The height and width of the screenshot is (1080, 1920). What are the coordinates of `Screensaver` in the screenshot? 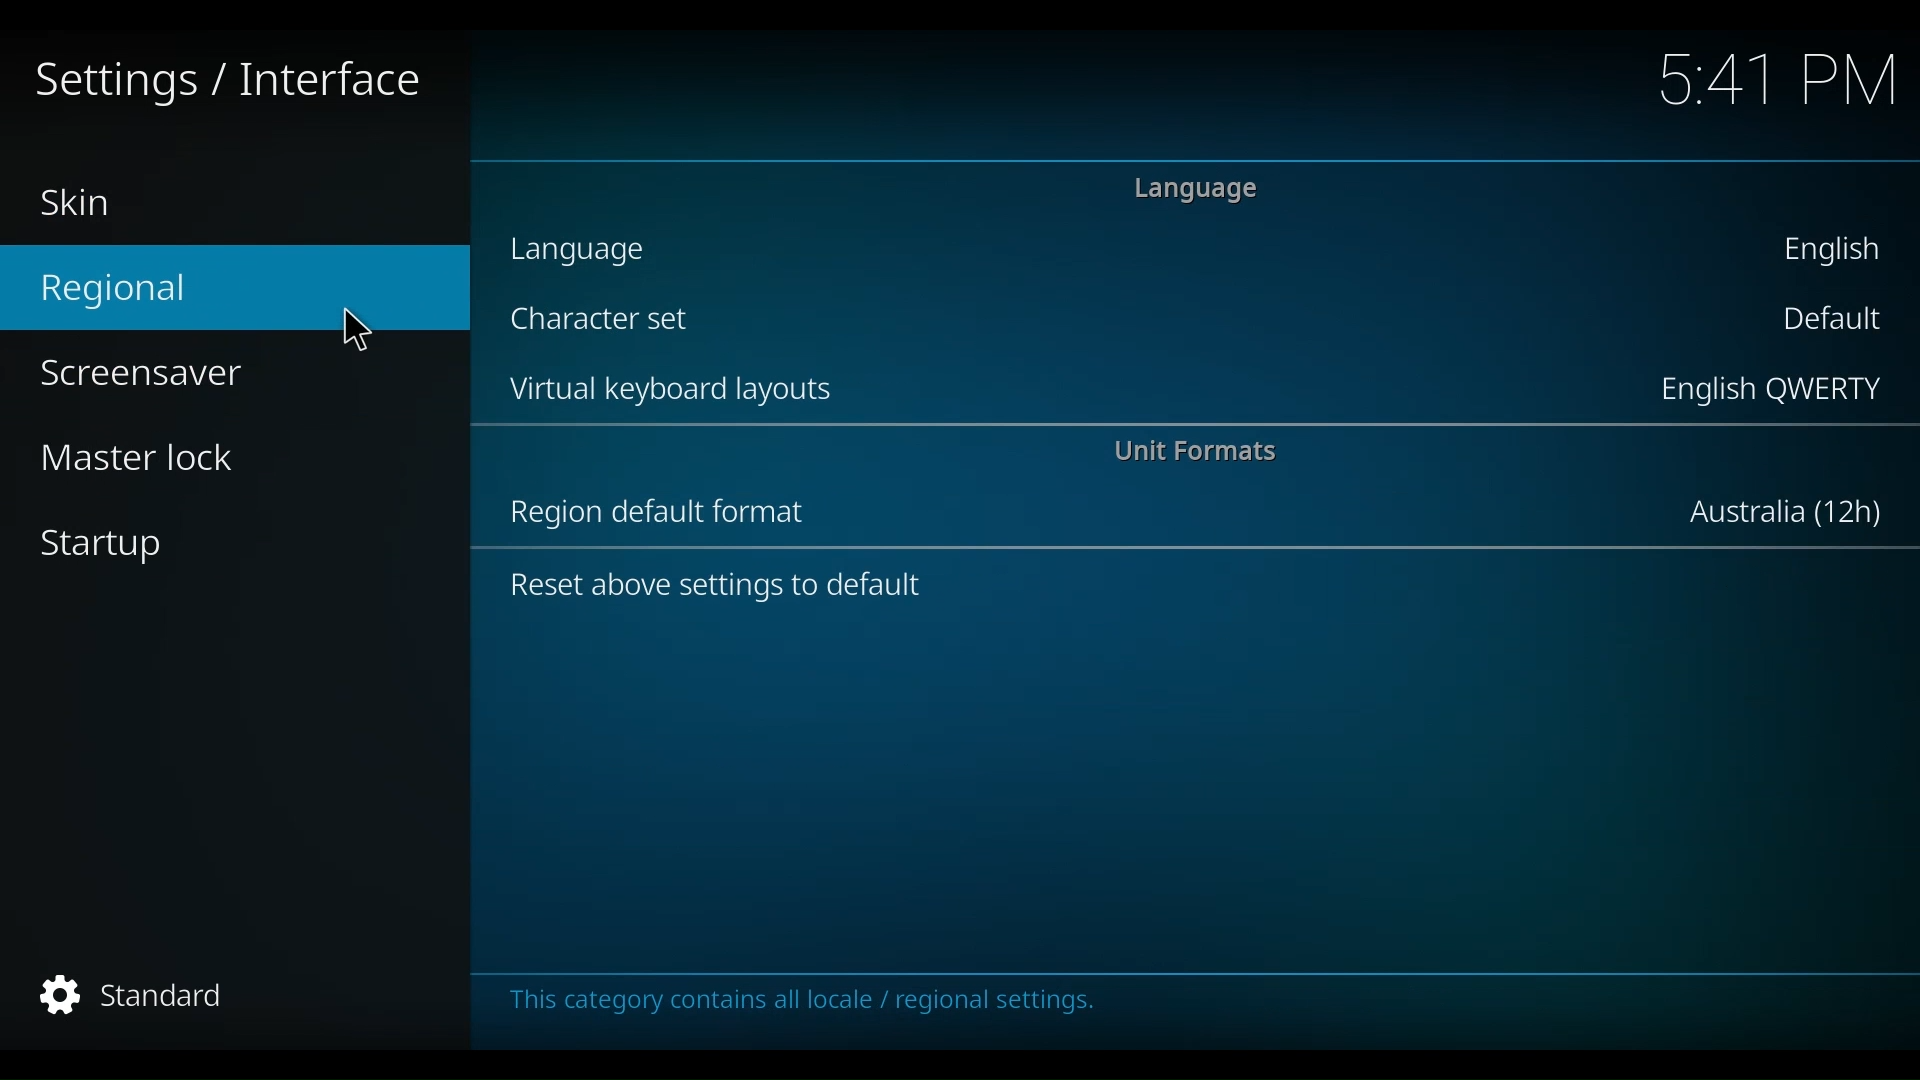 It's located at (146, 372).